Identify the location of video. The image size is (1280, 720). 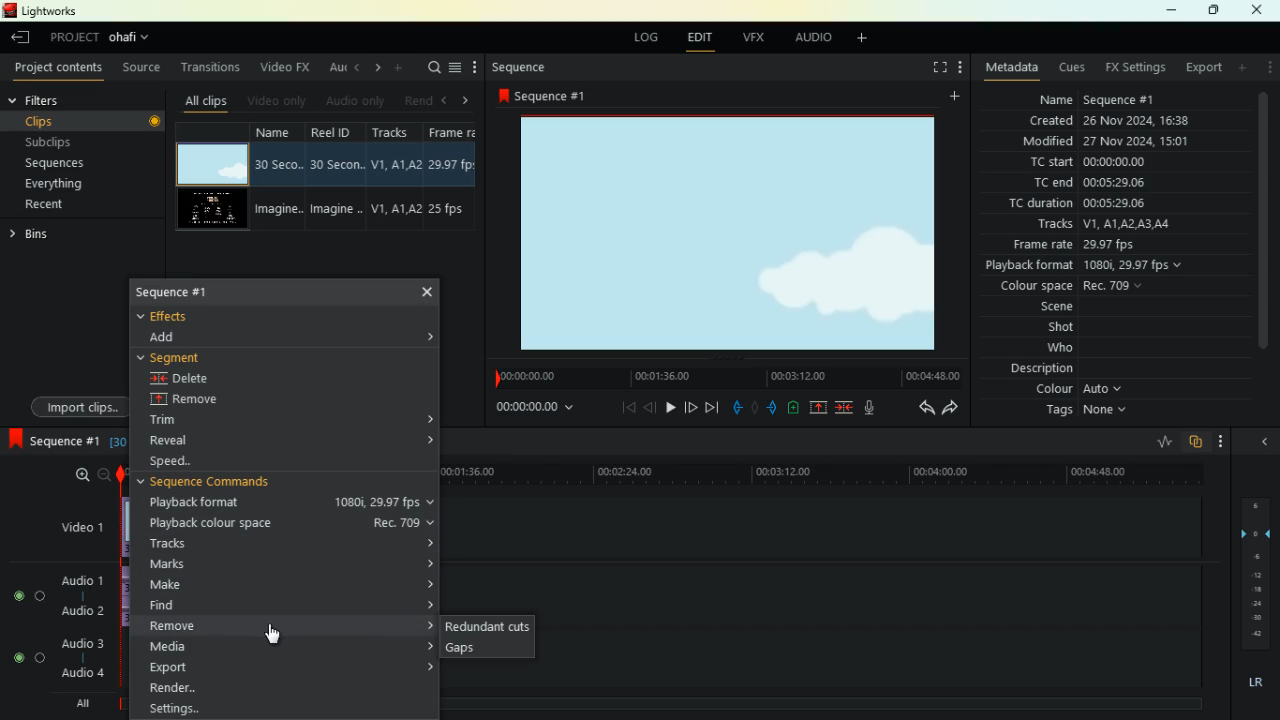
(73, 524).